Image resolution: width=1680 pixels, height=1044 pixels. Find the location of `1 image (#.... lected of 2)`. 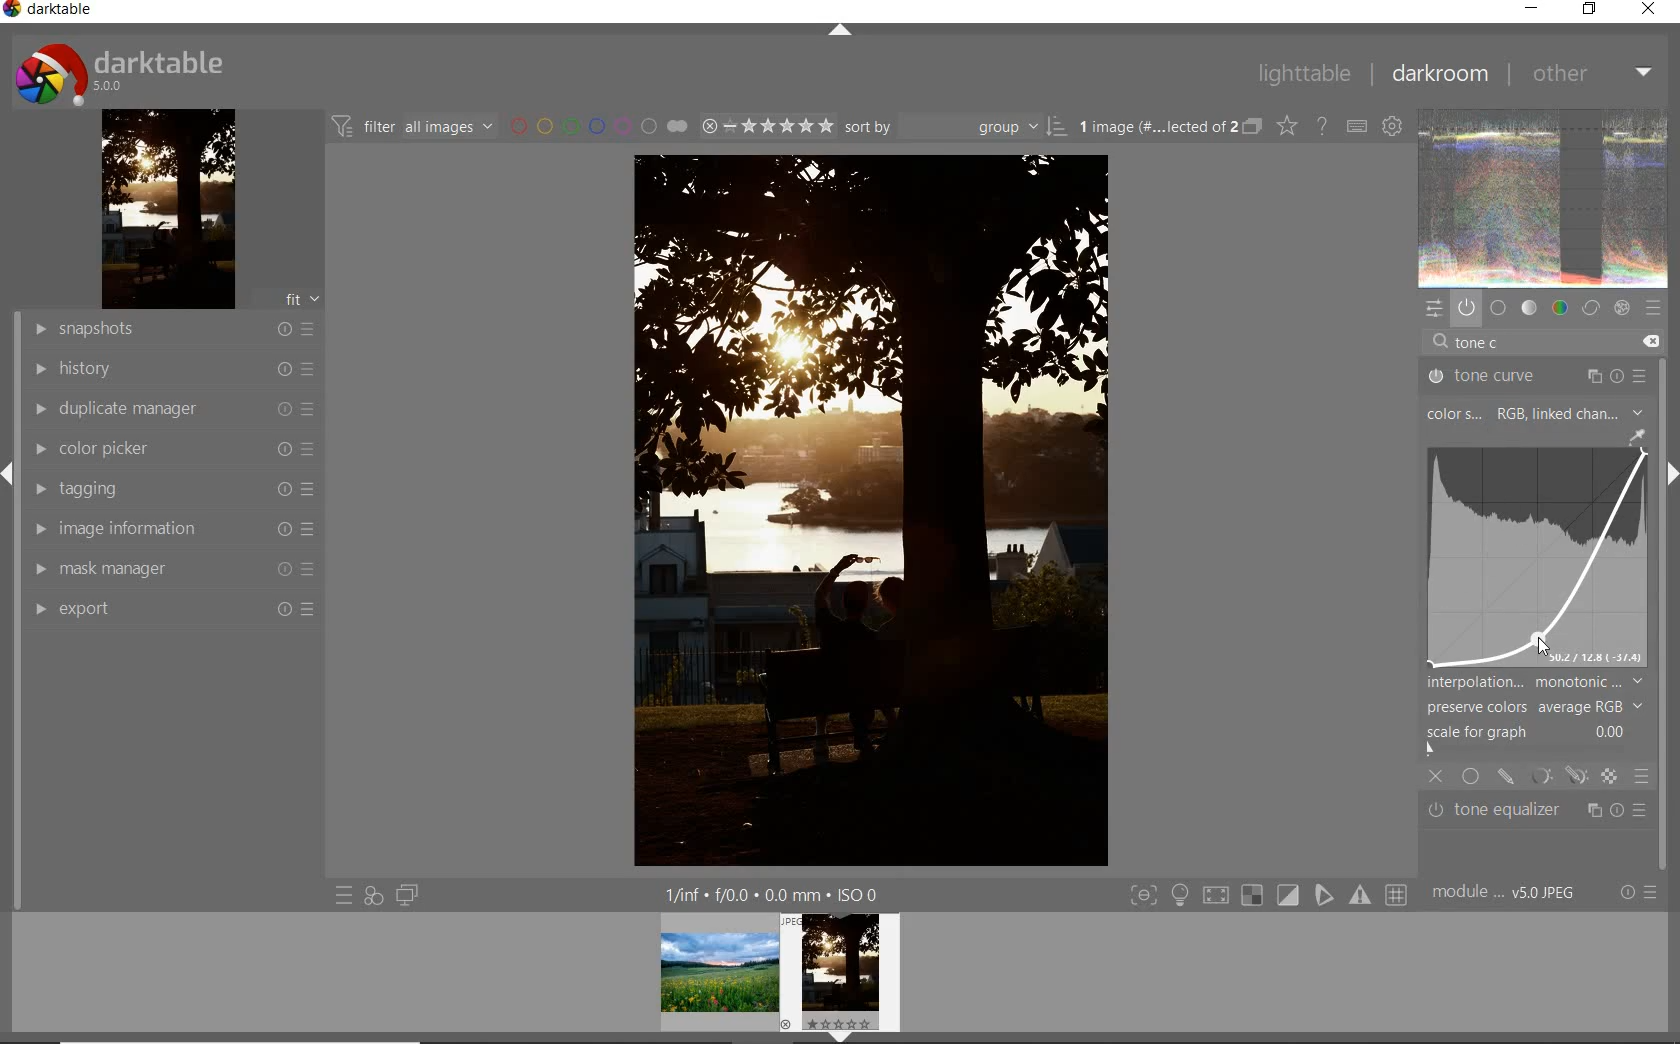

1 image (#.... lected of 2) is located at coordinates (1507, 892).